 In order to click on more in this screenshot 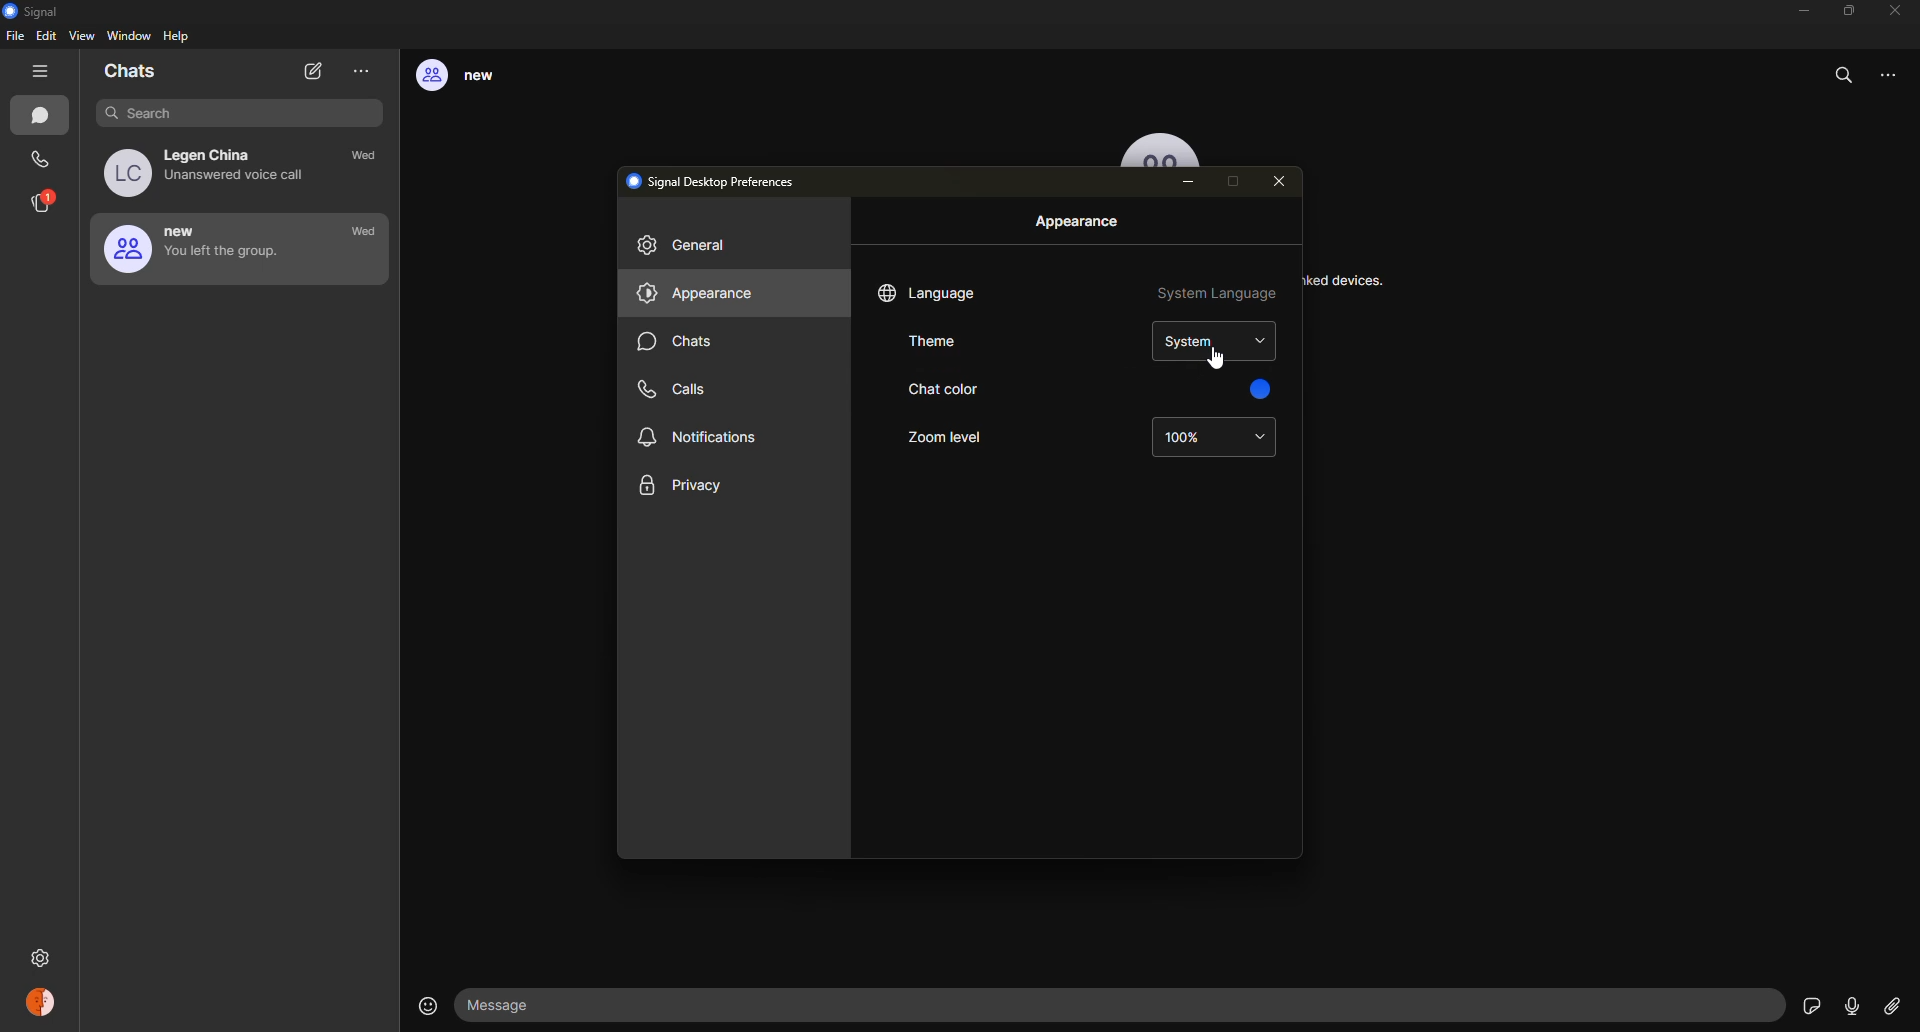, I will do `click(362, 71)`.